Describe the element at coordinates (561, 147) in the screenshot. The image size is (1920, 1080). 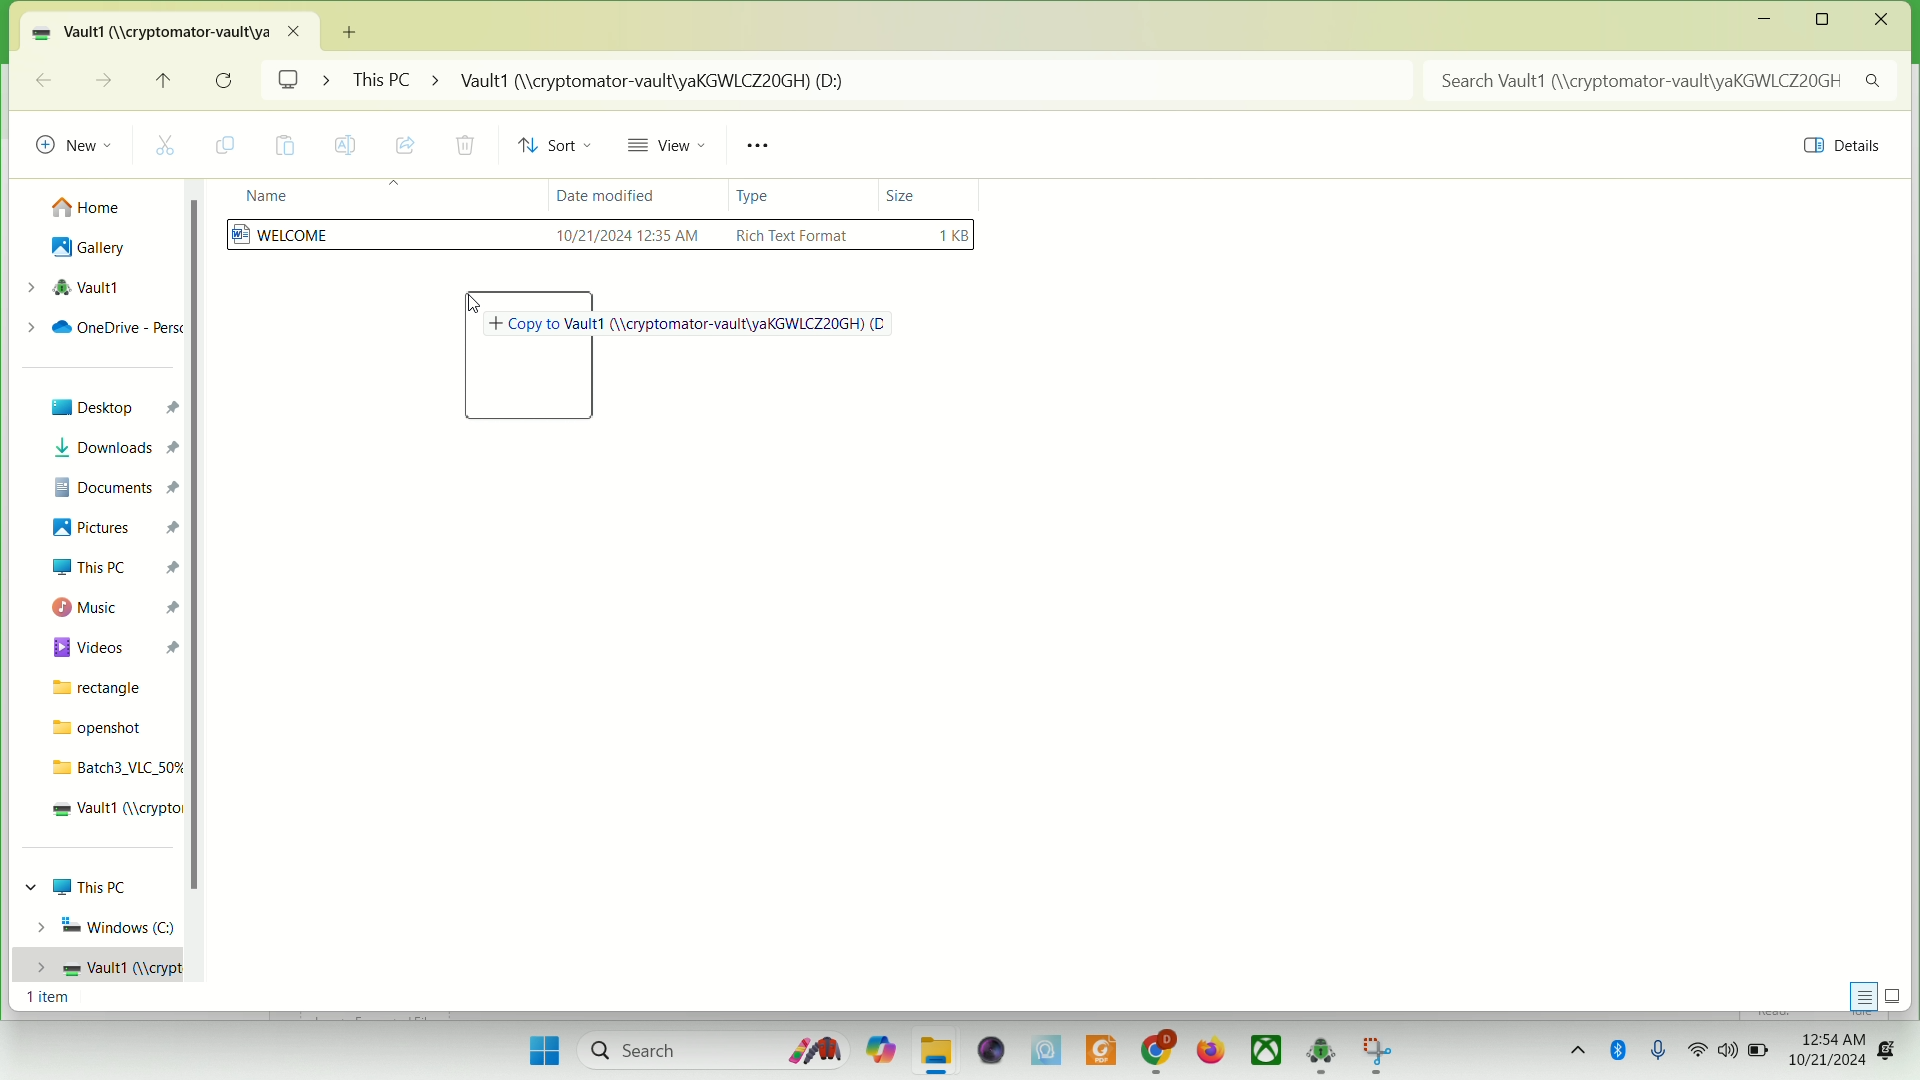
I see `sort` at that location.